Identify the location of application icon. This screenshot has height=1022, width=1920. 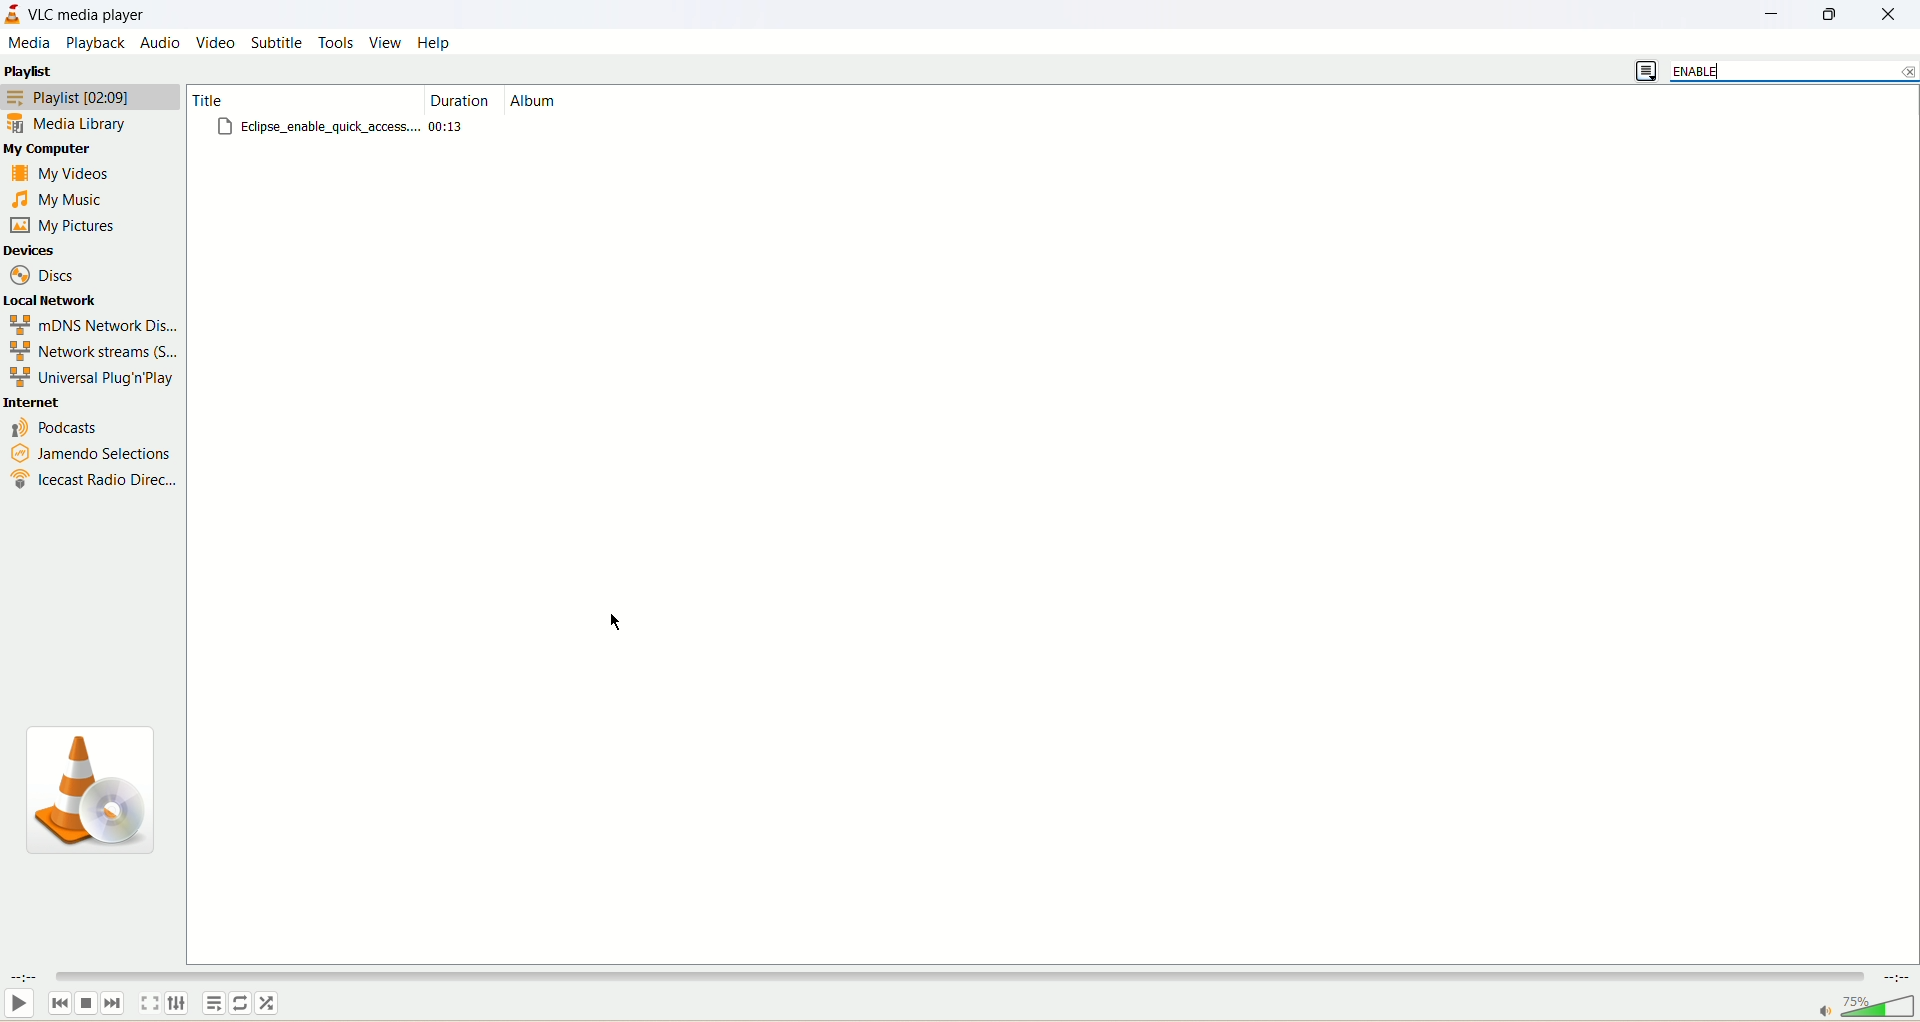
(13, 15).